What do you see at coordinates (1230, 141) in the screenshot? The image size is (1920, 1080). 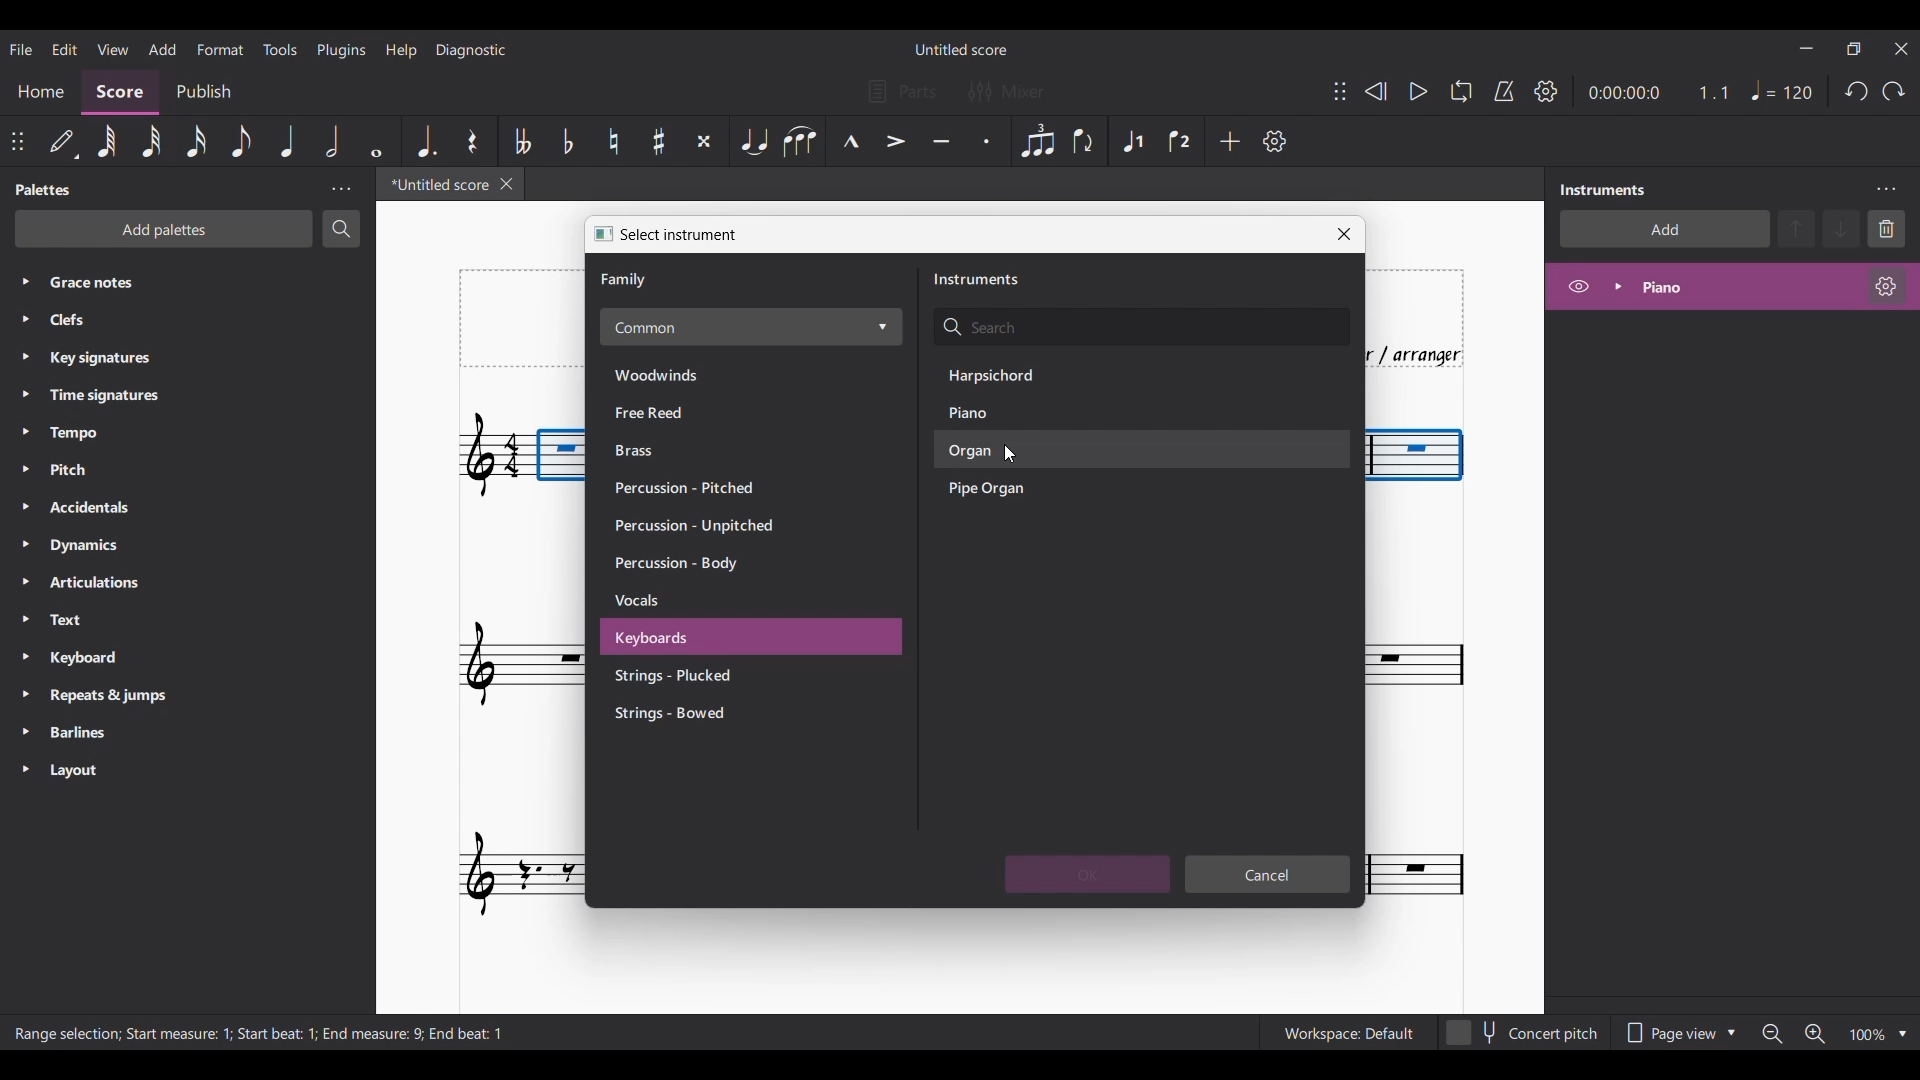 I see `Add` at bounding box center [1230, 141].